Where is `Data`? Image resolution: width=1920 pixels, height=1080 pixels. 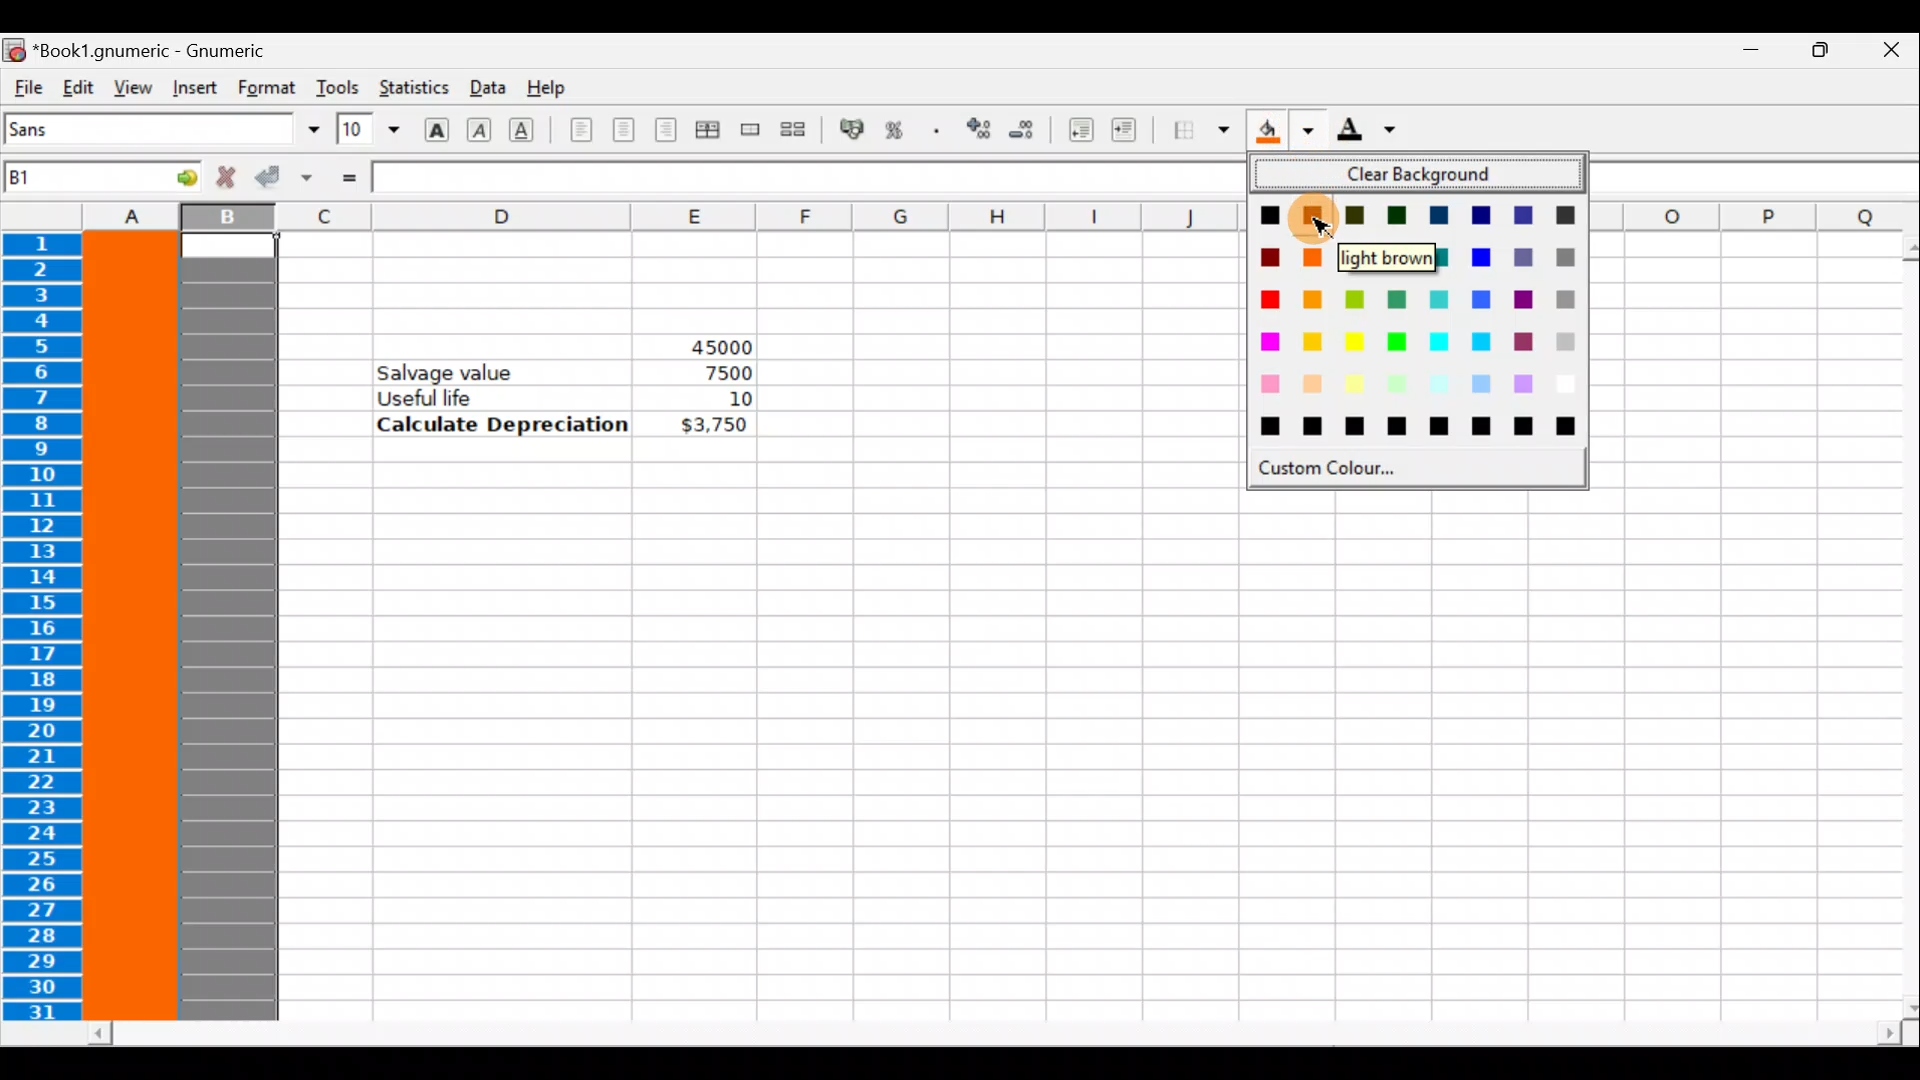
Data is located at coordinates (485, 86).